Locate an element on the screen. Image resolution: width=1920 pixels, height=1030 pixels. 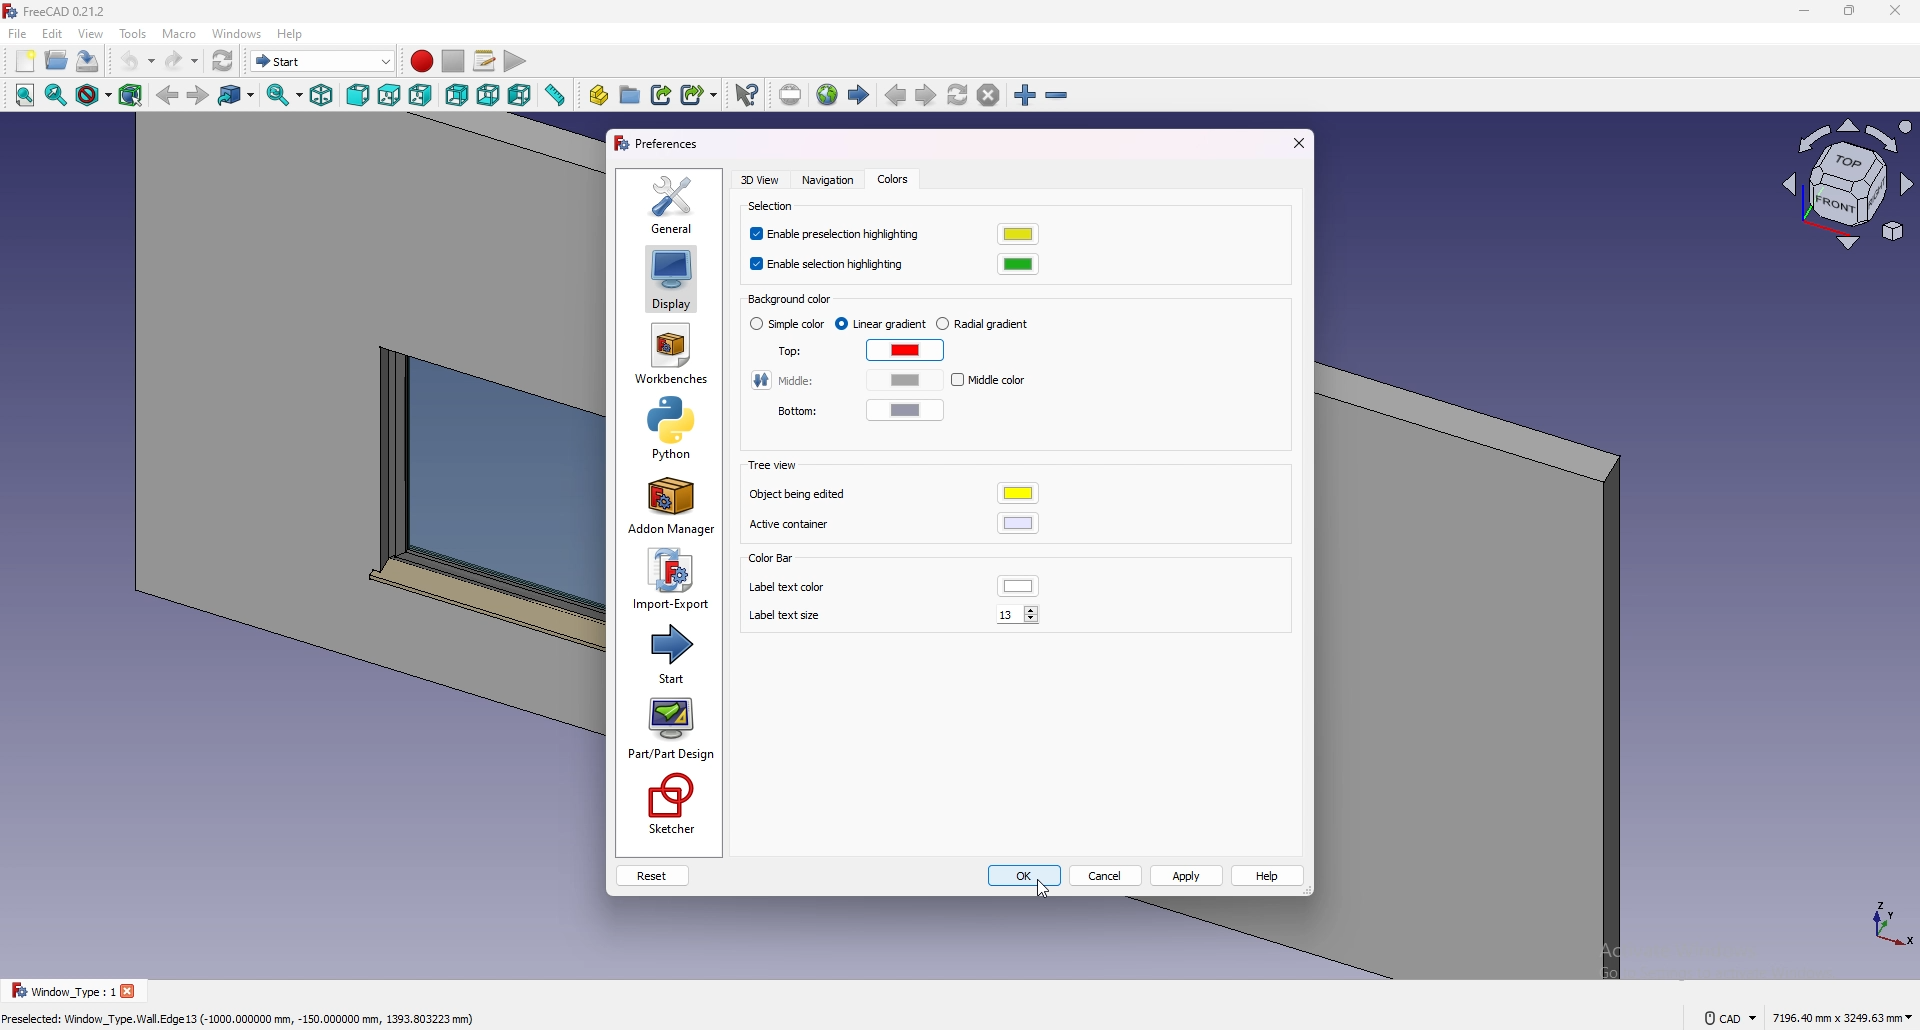
cad is located at coordinates (1730, 1016).